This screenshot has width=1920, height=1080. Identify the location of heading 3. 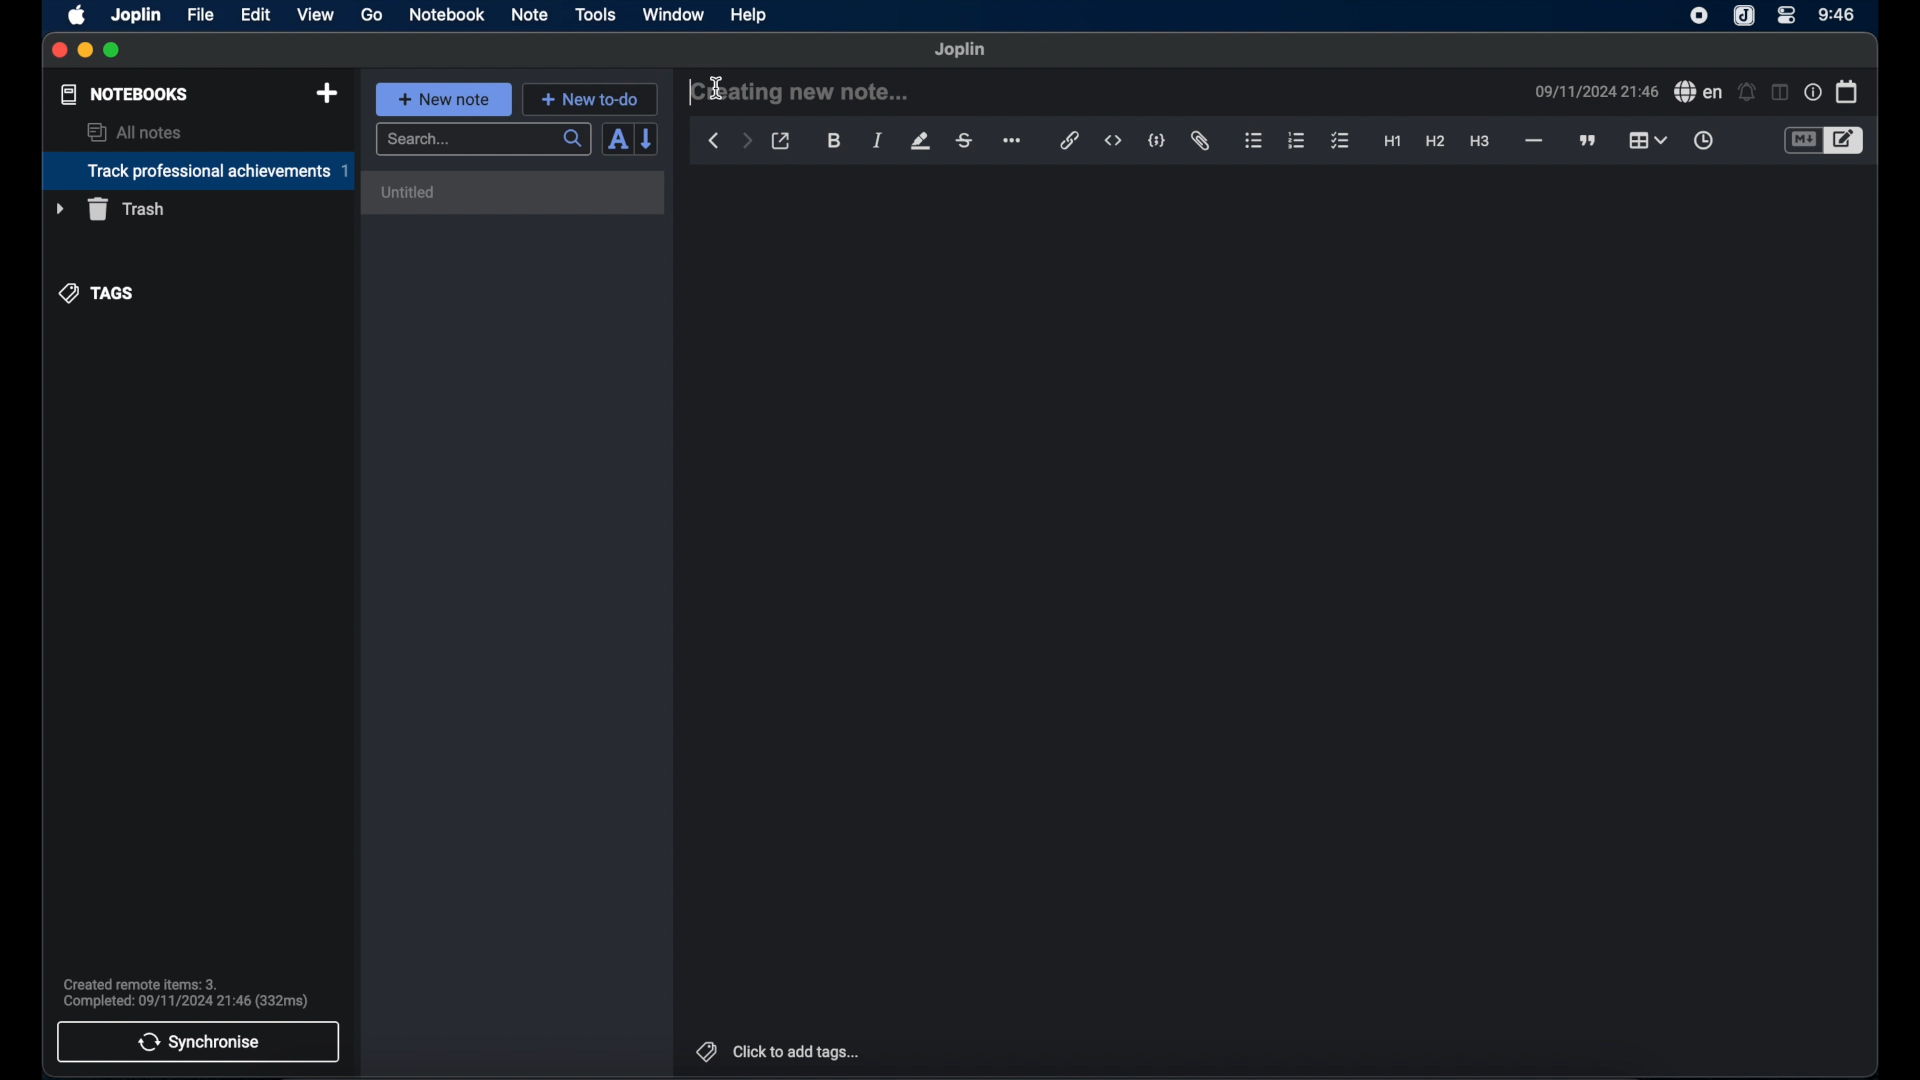
(1481, 142).